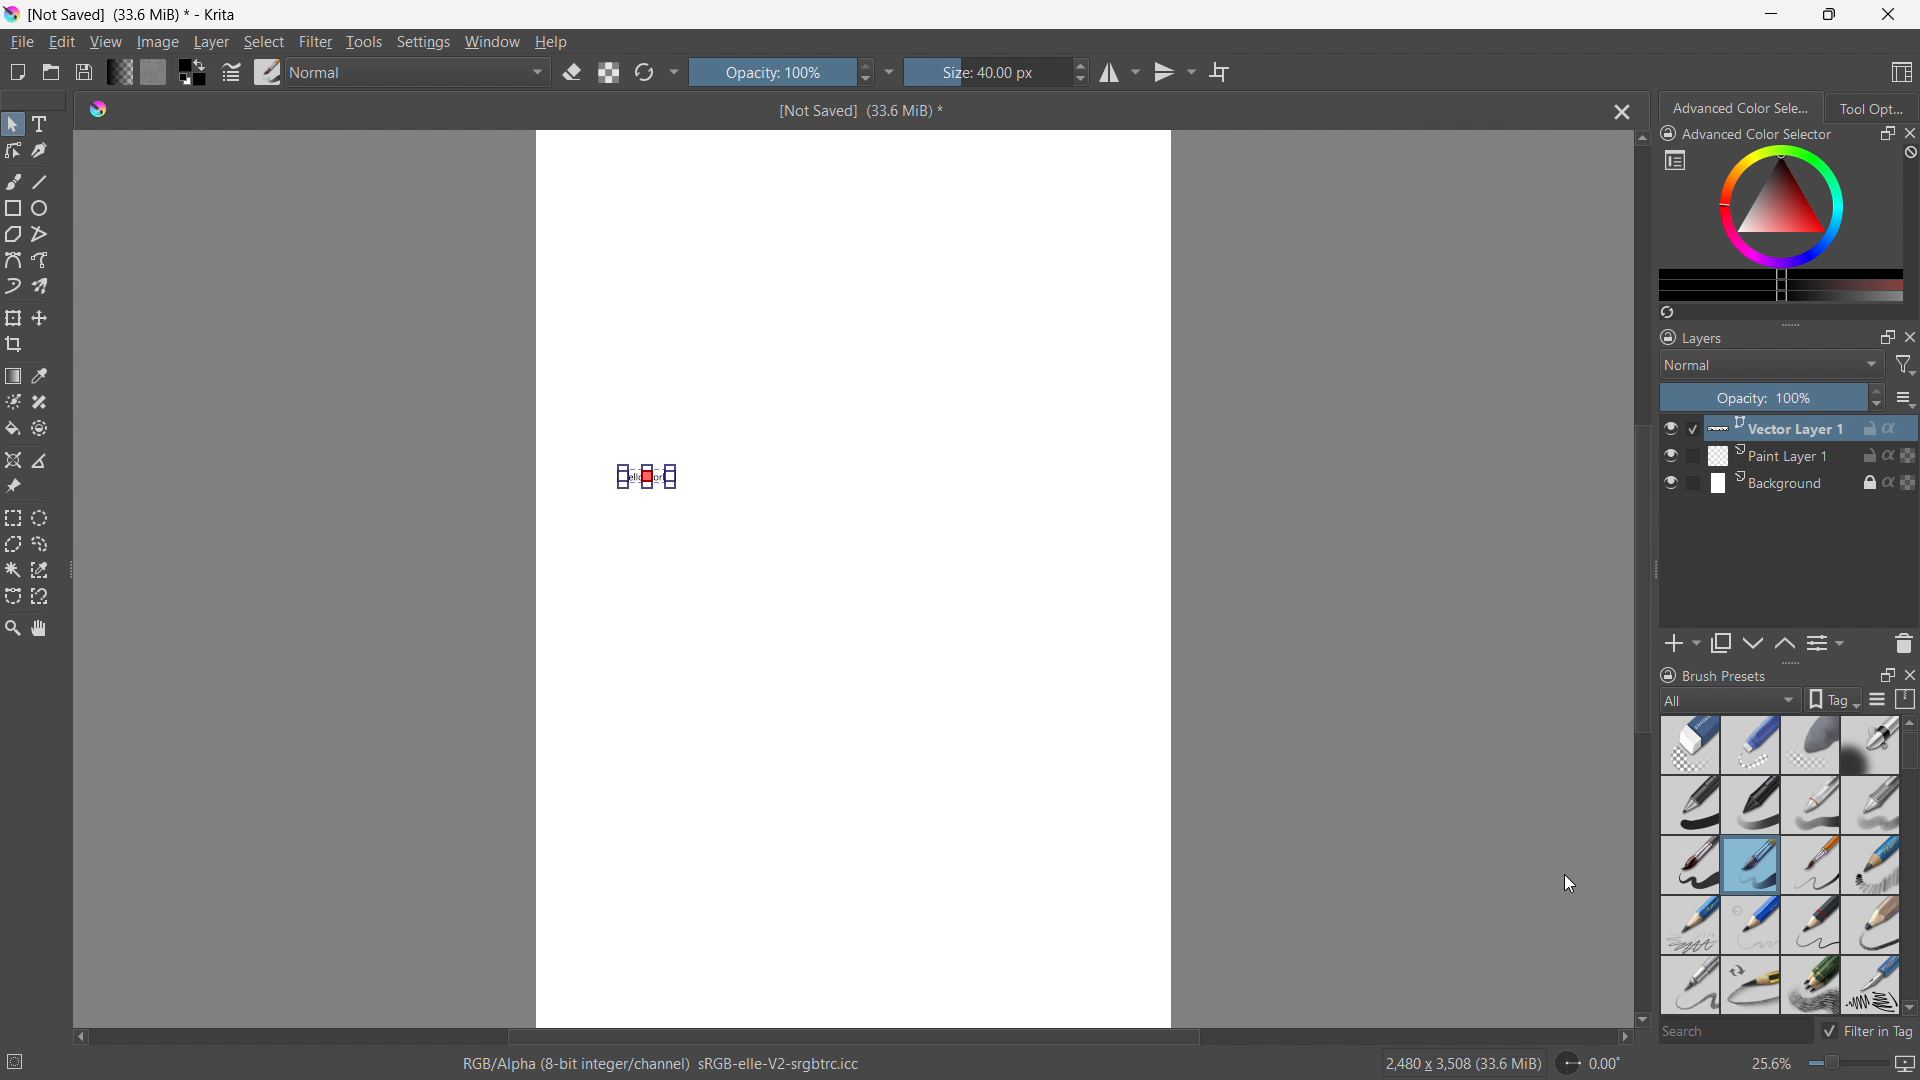  What do you see at coordinates (1751, 865) in the screenshot?
I see `Brush` at bounding box center [1751, 865].